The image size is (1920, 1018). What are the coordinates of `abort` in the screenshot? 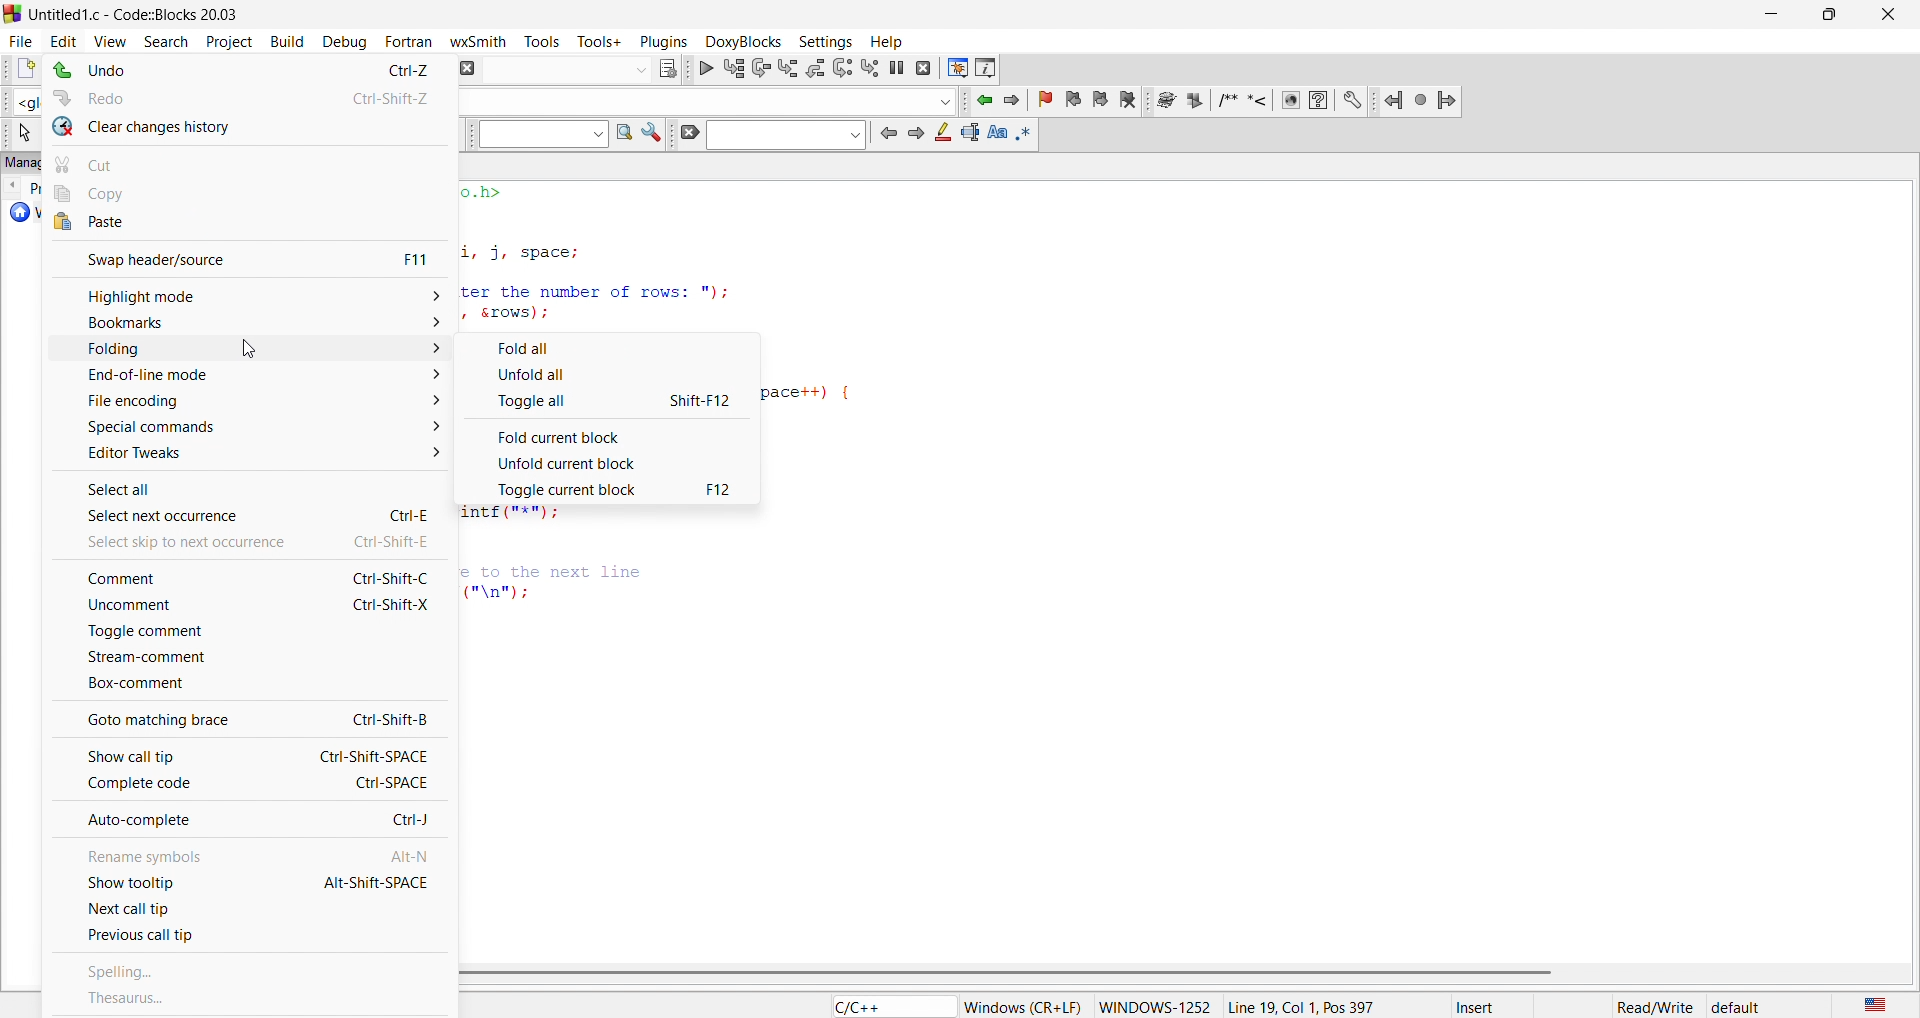 It's located at (465, 67).